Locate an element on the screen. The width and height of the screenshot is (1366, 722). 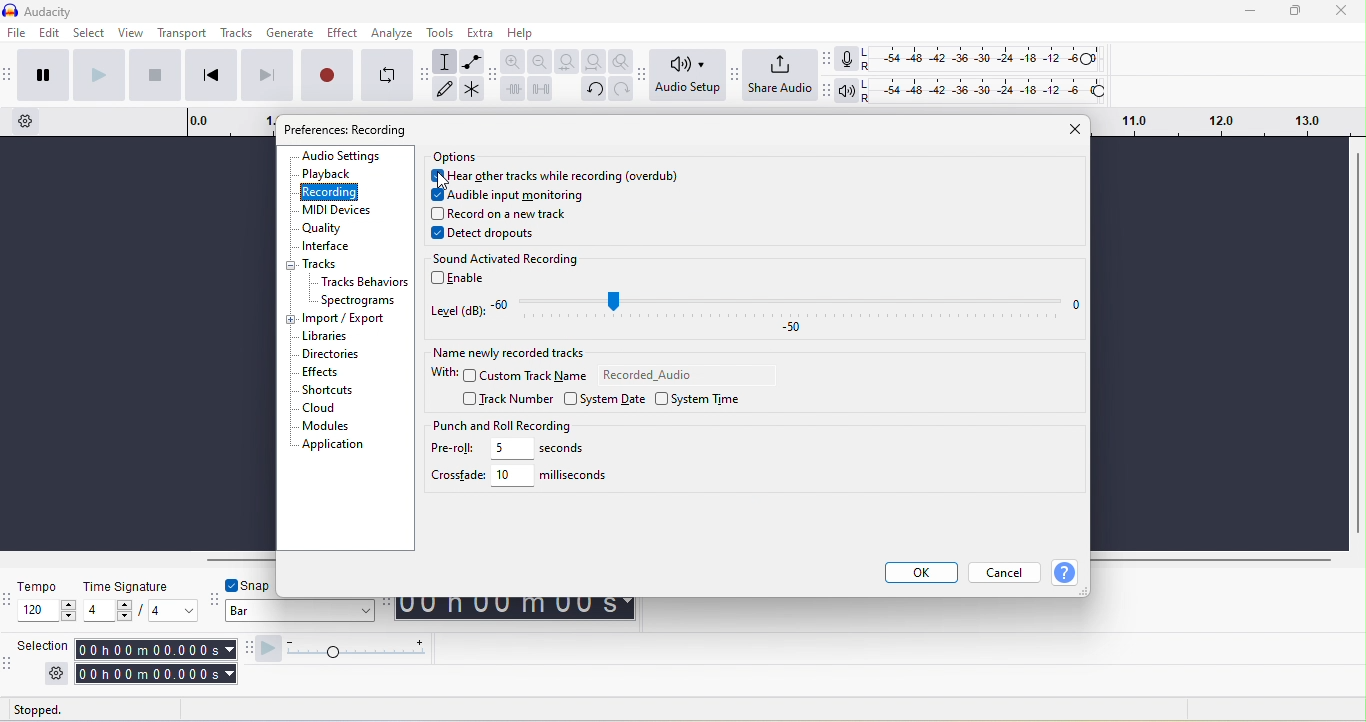
audio settings is located at coordinates (348, 155).